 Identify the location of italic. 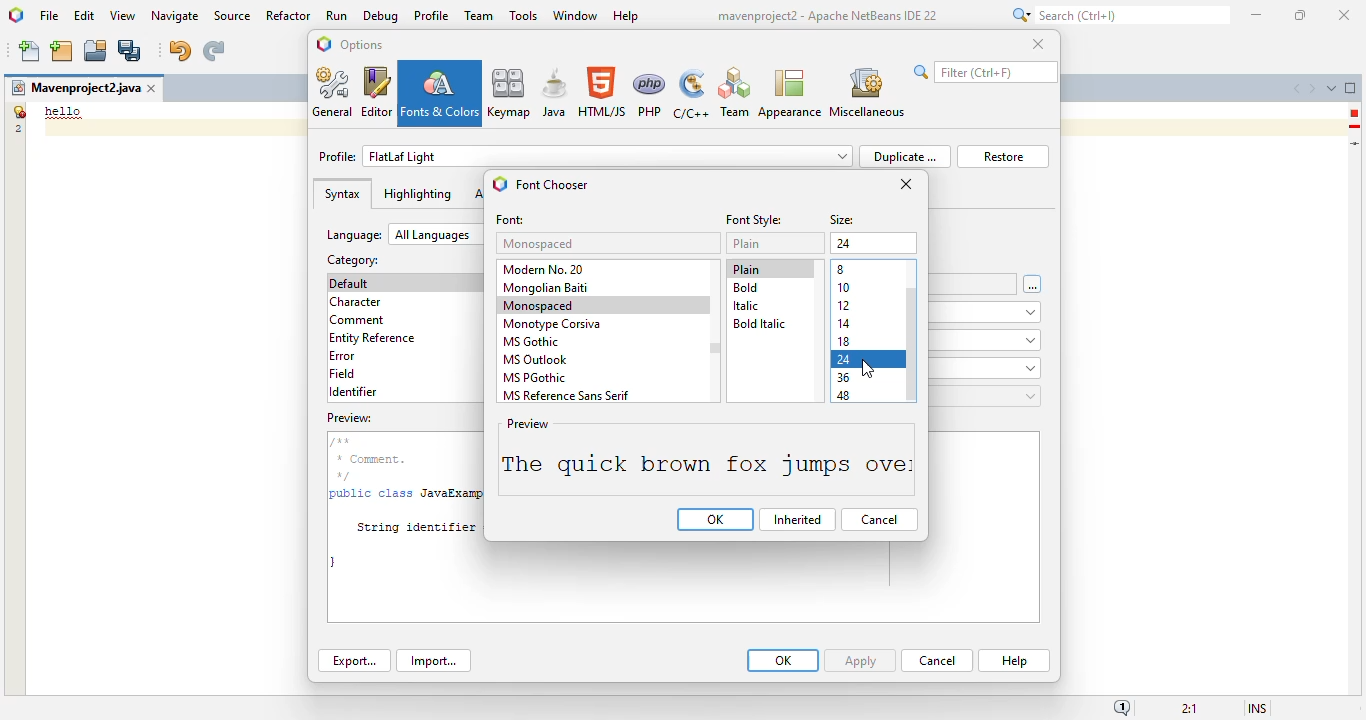
(746, 306).